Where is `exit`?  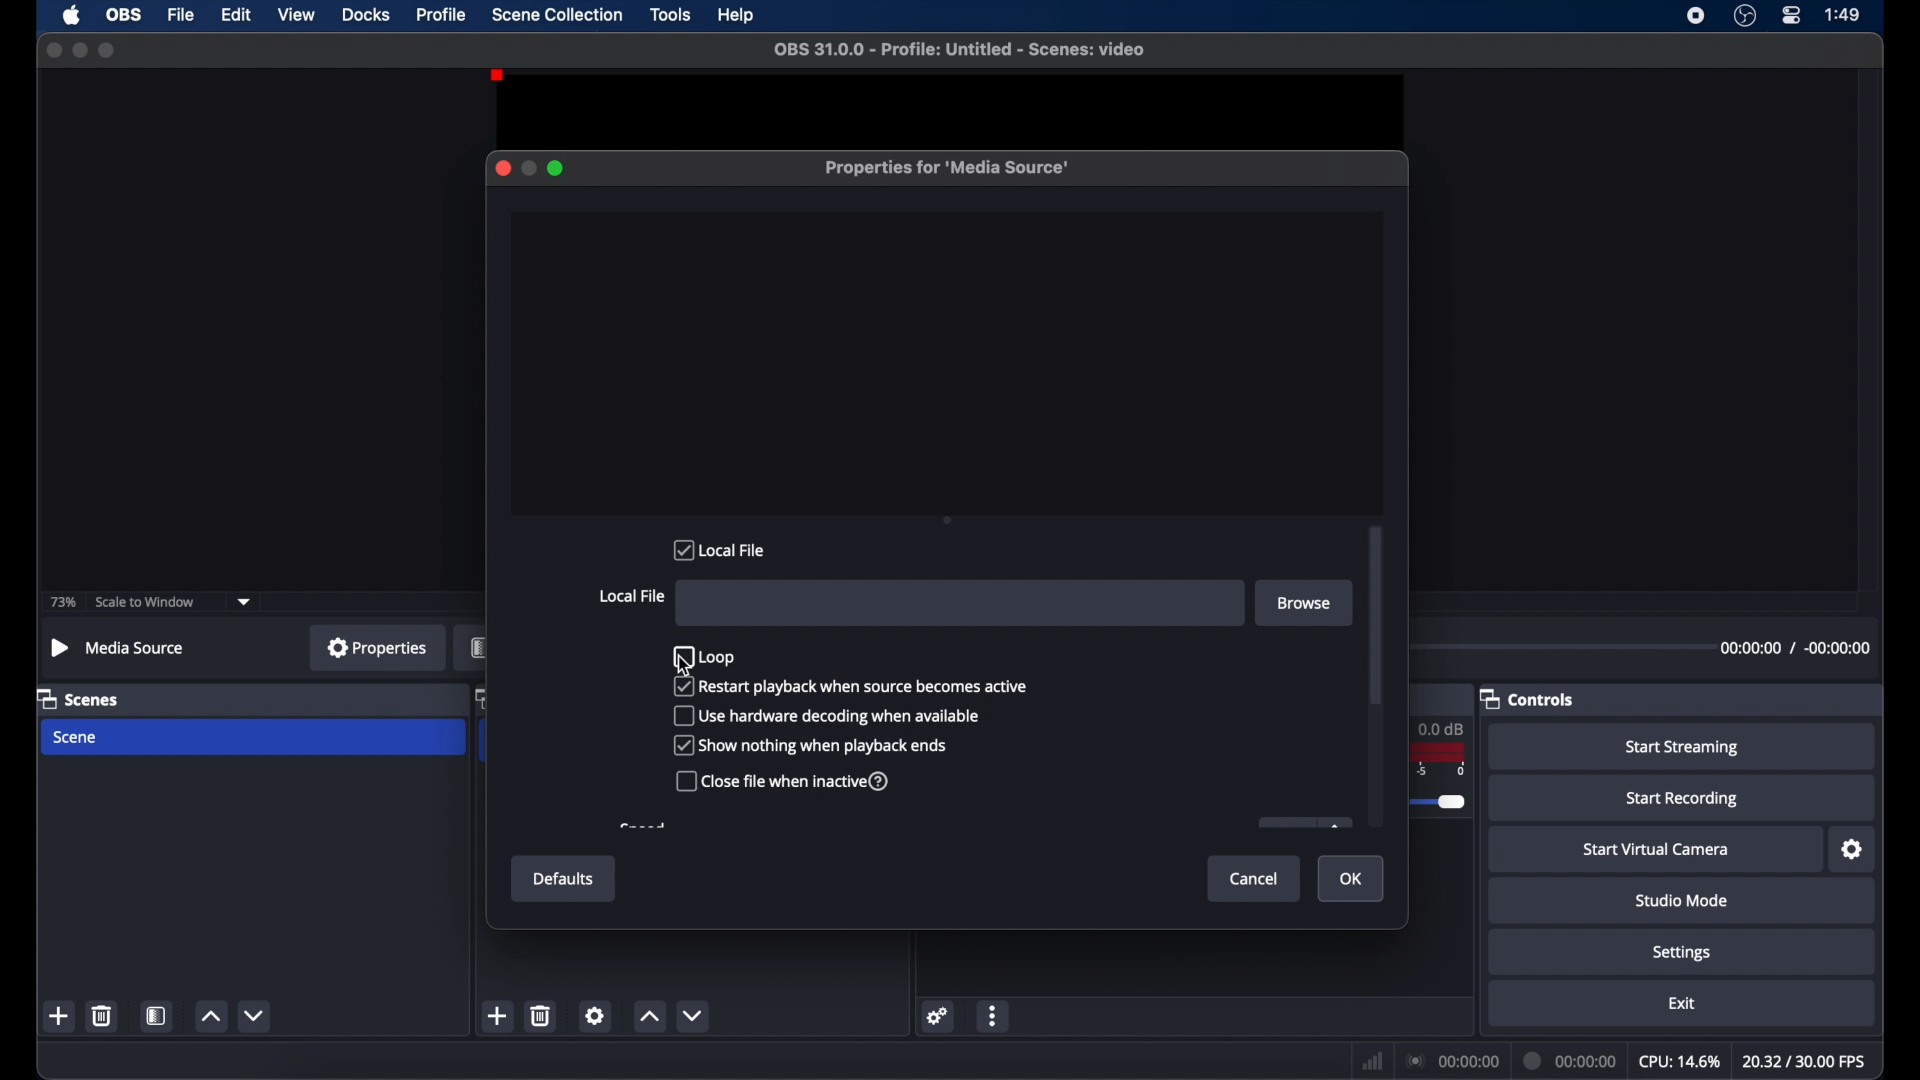
exit is located at coordinates (1682, 1003).